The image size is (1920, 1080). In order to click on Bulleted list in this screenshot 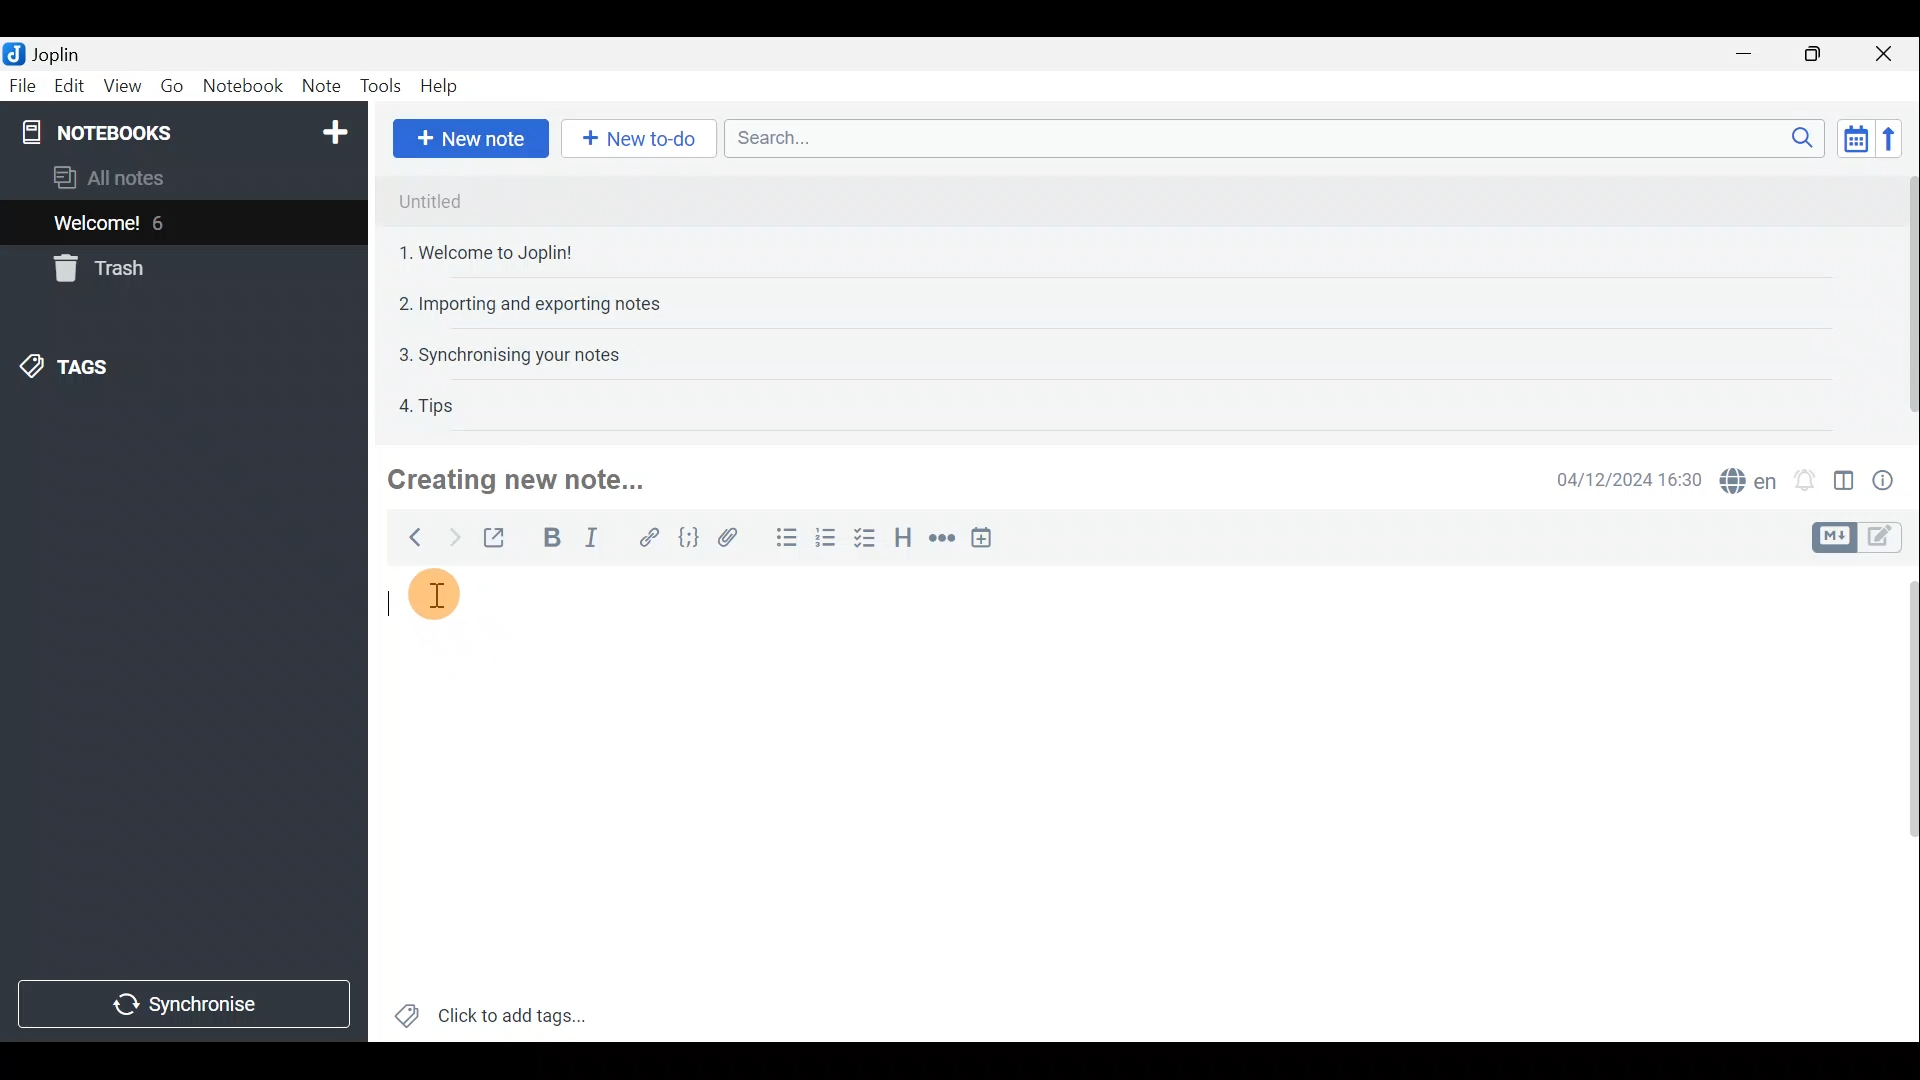, I will do `click(785, 538)`.